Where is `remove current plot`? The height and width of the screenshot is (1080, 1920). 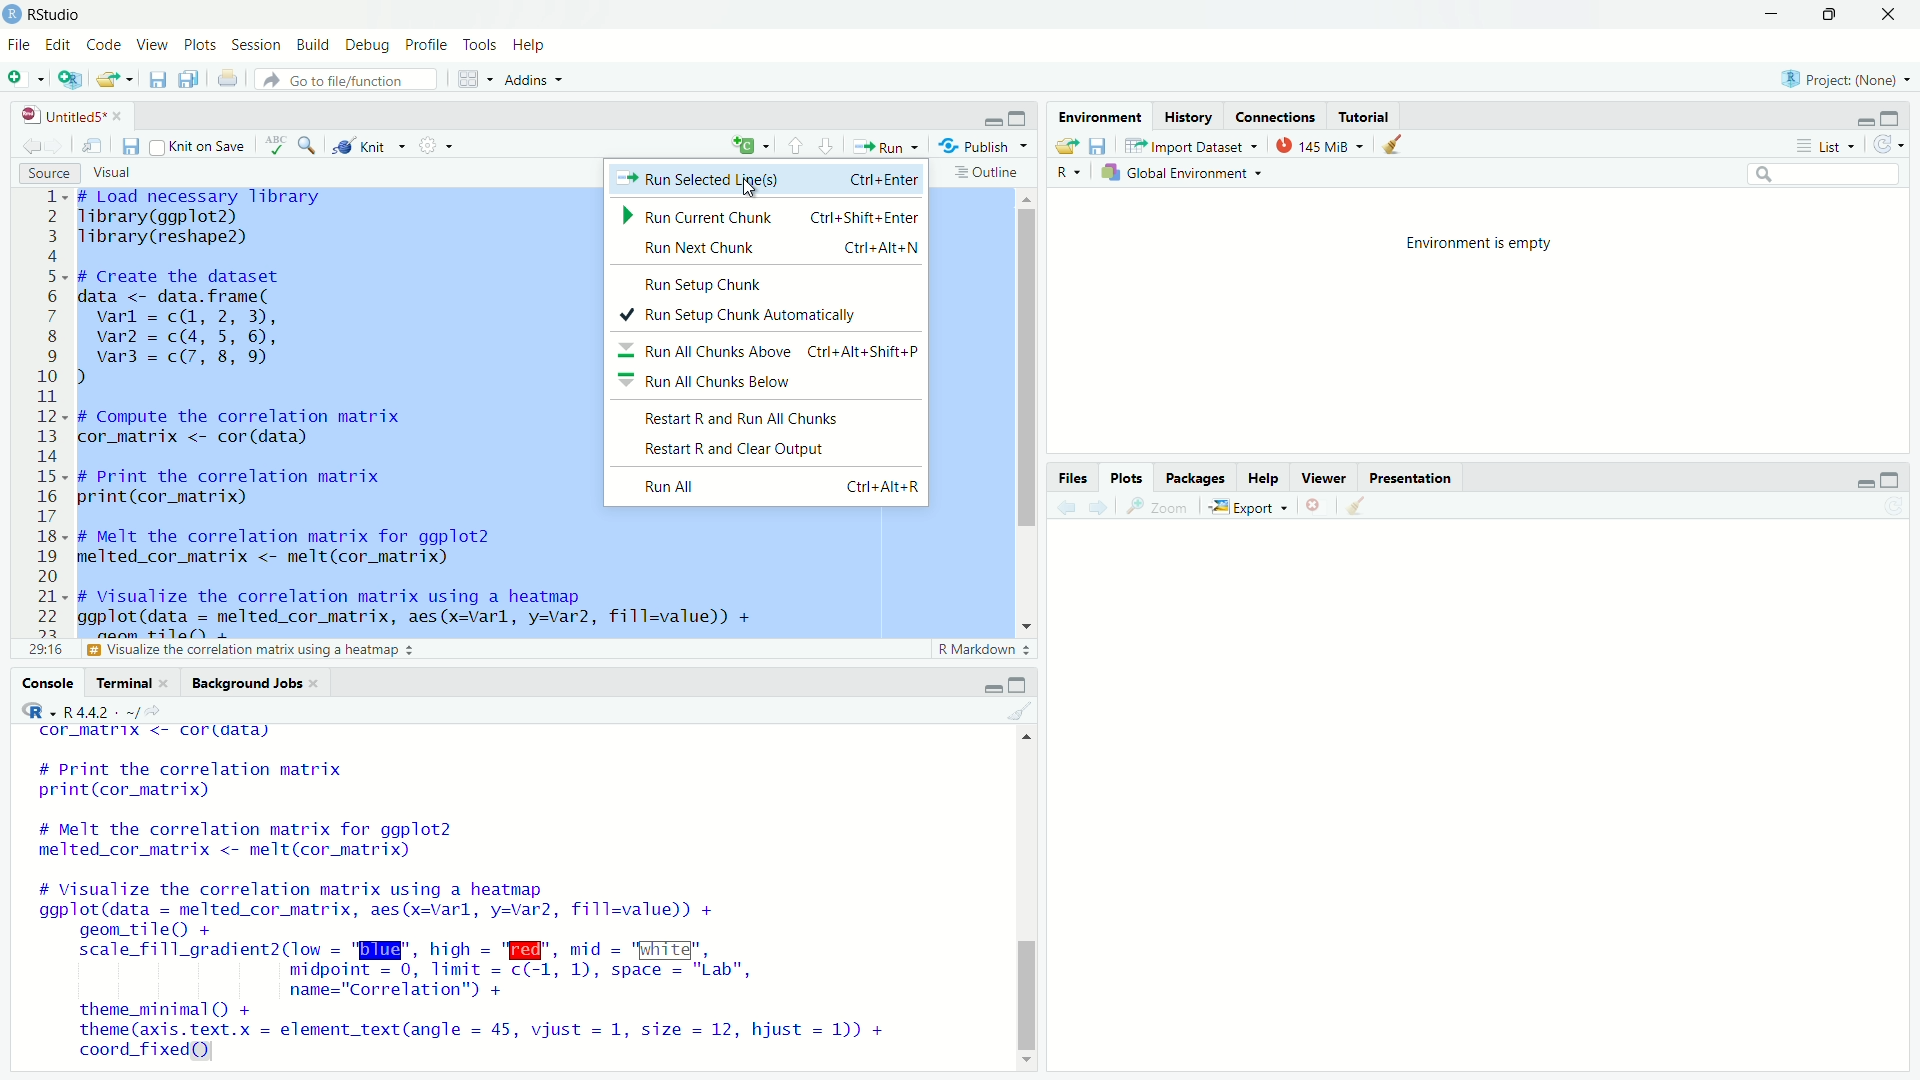
remove current plot is located at coordinates (1316, 505).